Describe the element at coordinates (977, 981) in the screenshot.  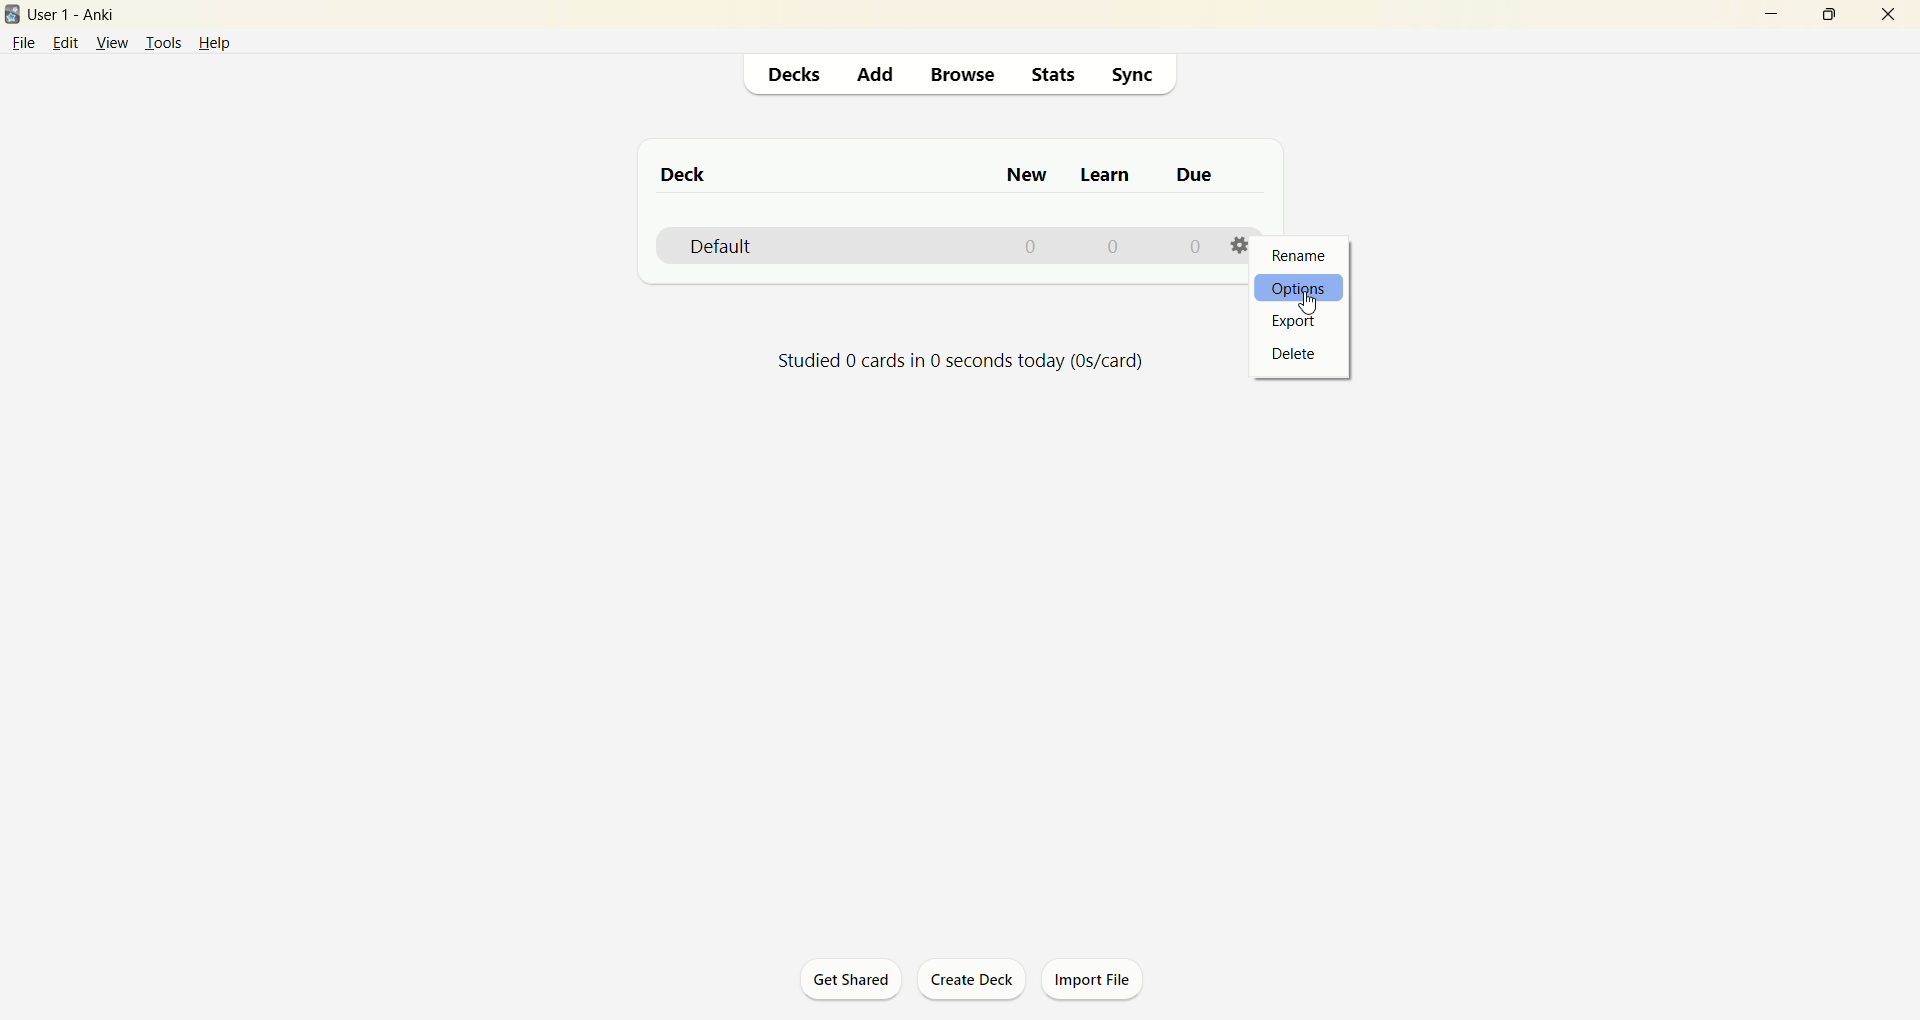
I see `create deck` at that location.